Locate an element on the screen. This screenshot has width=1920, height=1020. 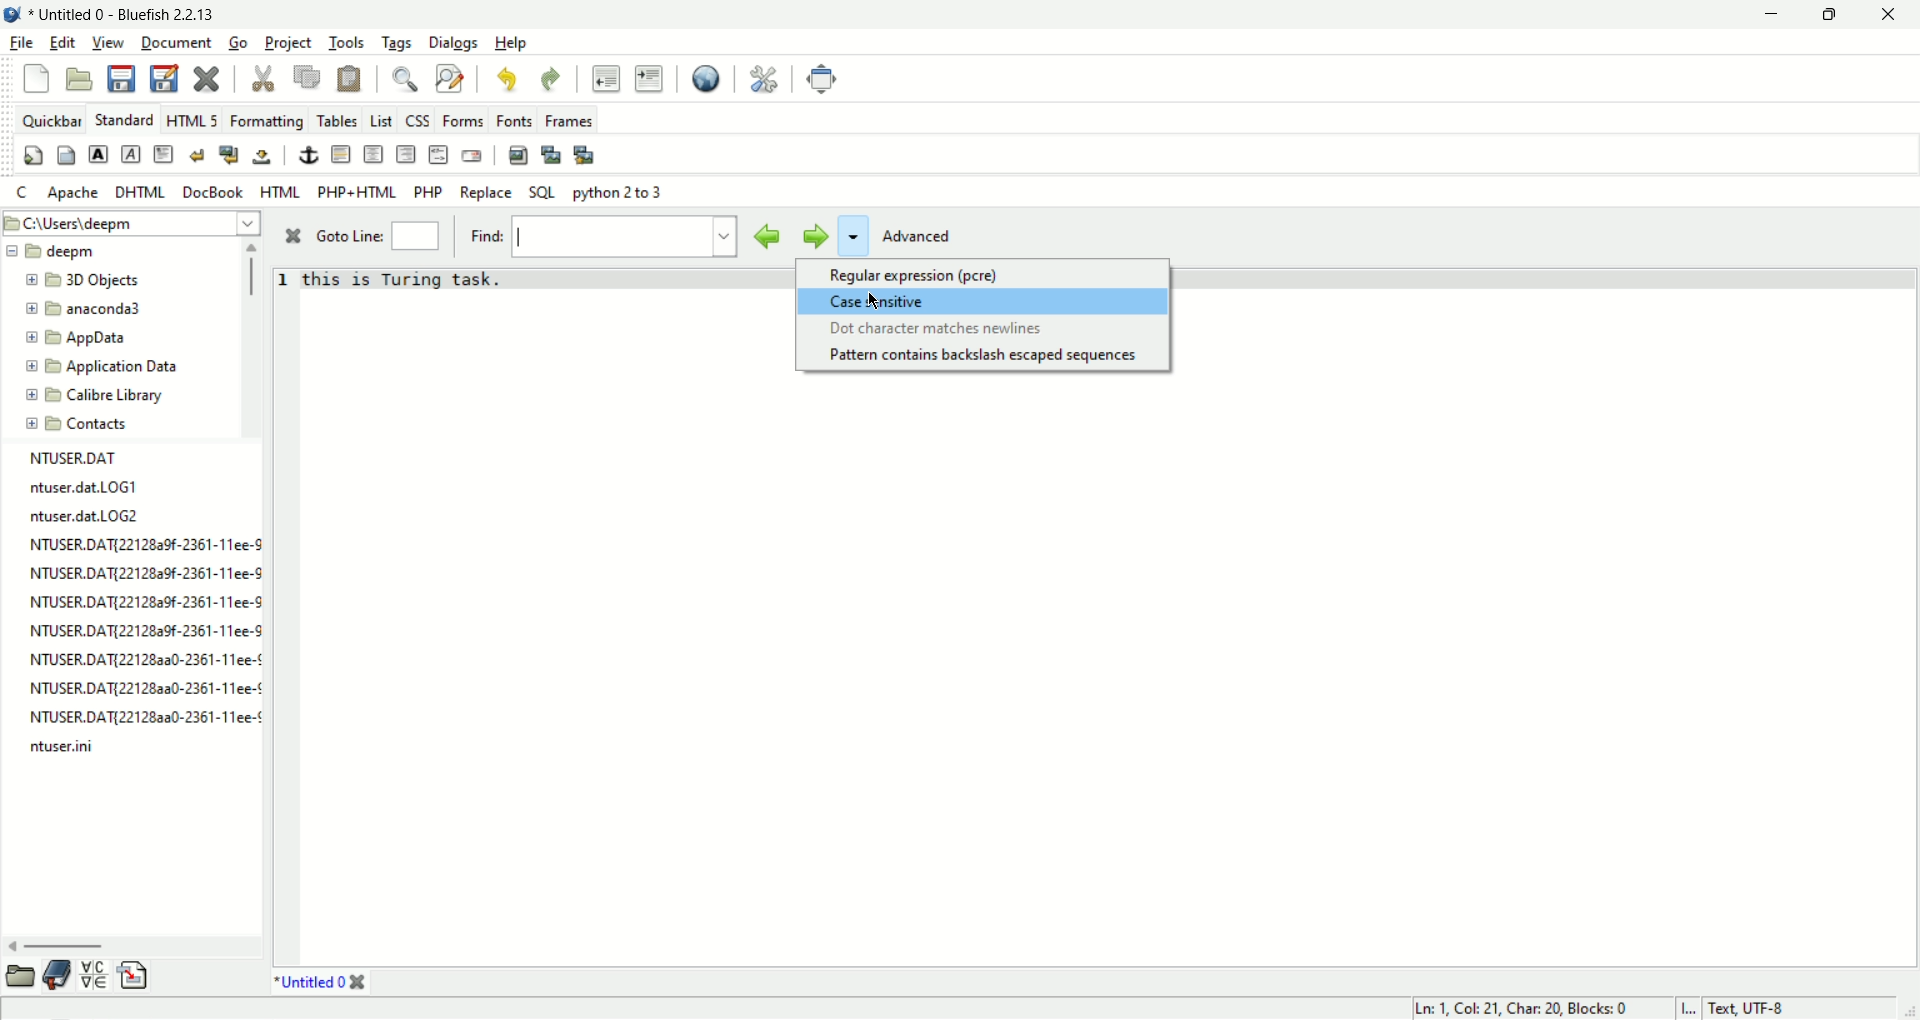
DocBook is located at coordinates (212, 192).